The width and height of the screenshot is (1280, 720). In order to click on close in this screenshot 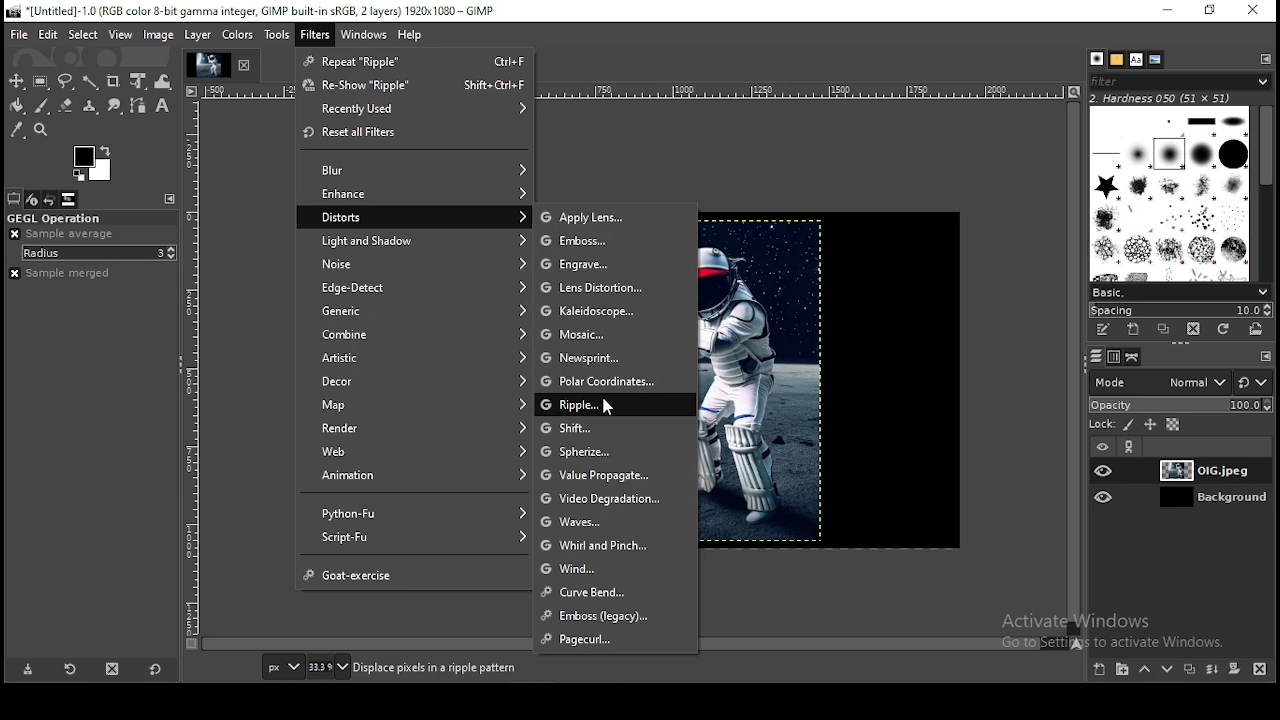, I will do `click(249, 63)`.